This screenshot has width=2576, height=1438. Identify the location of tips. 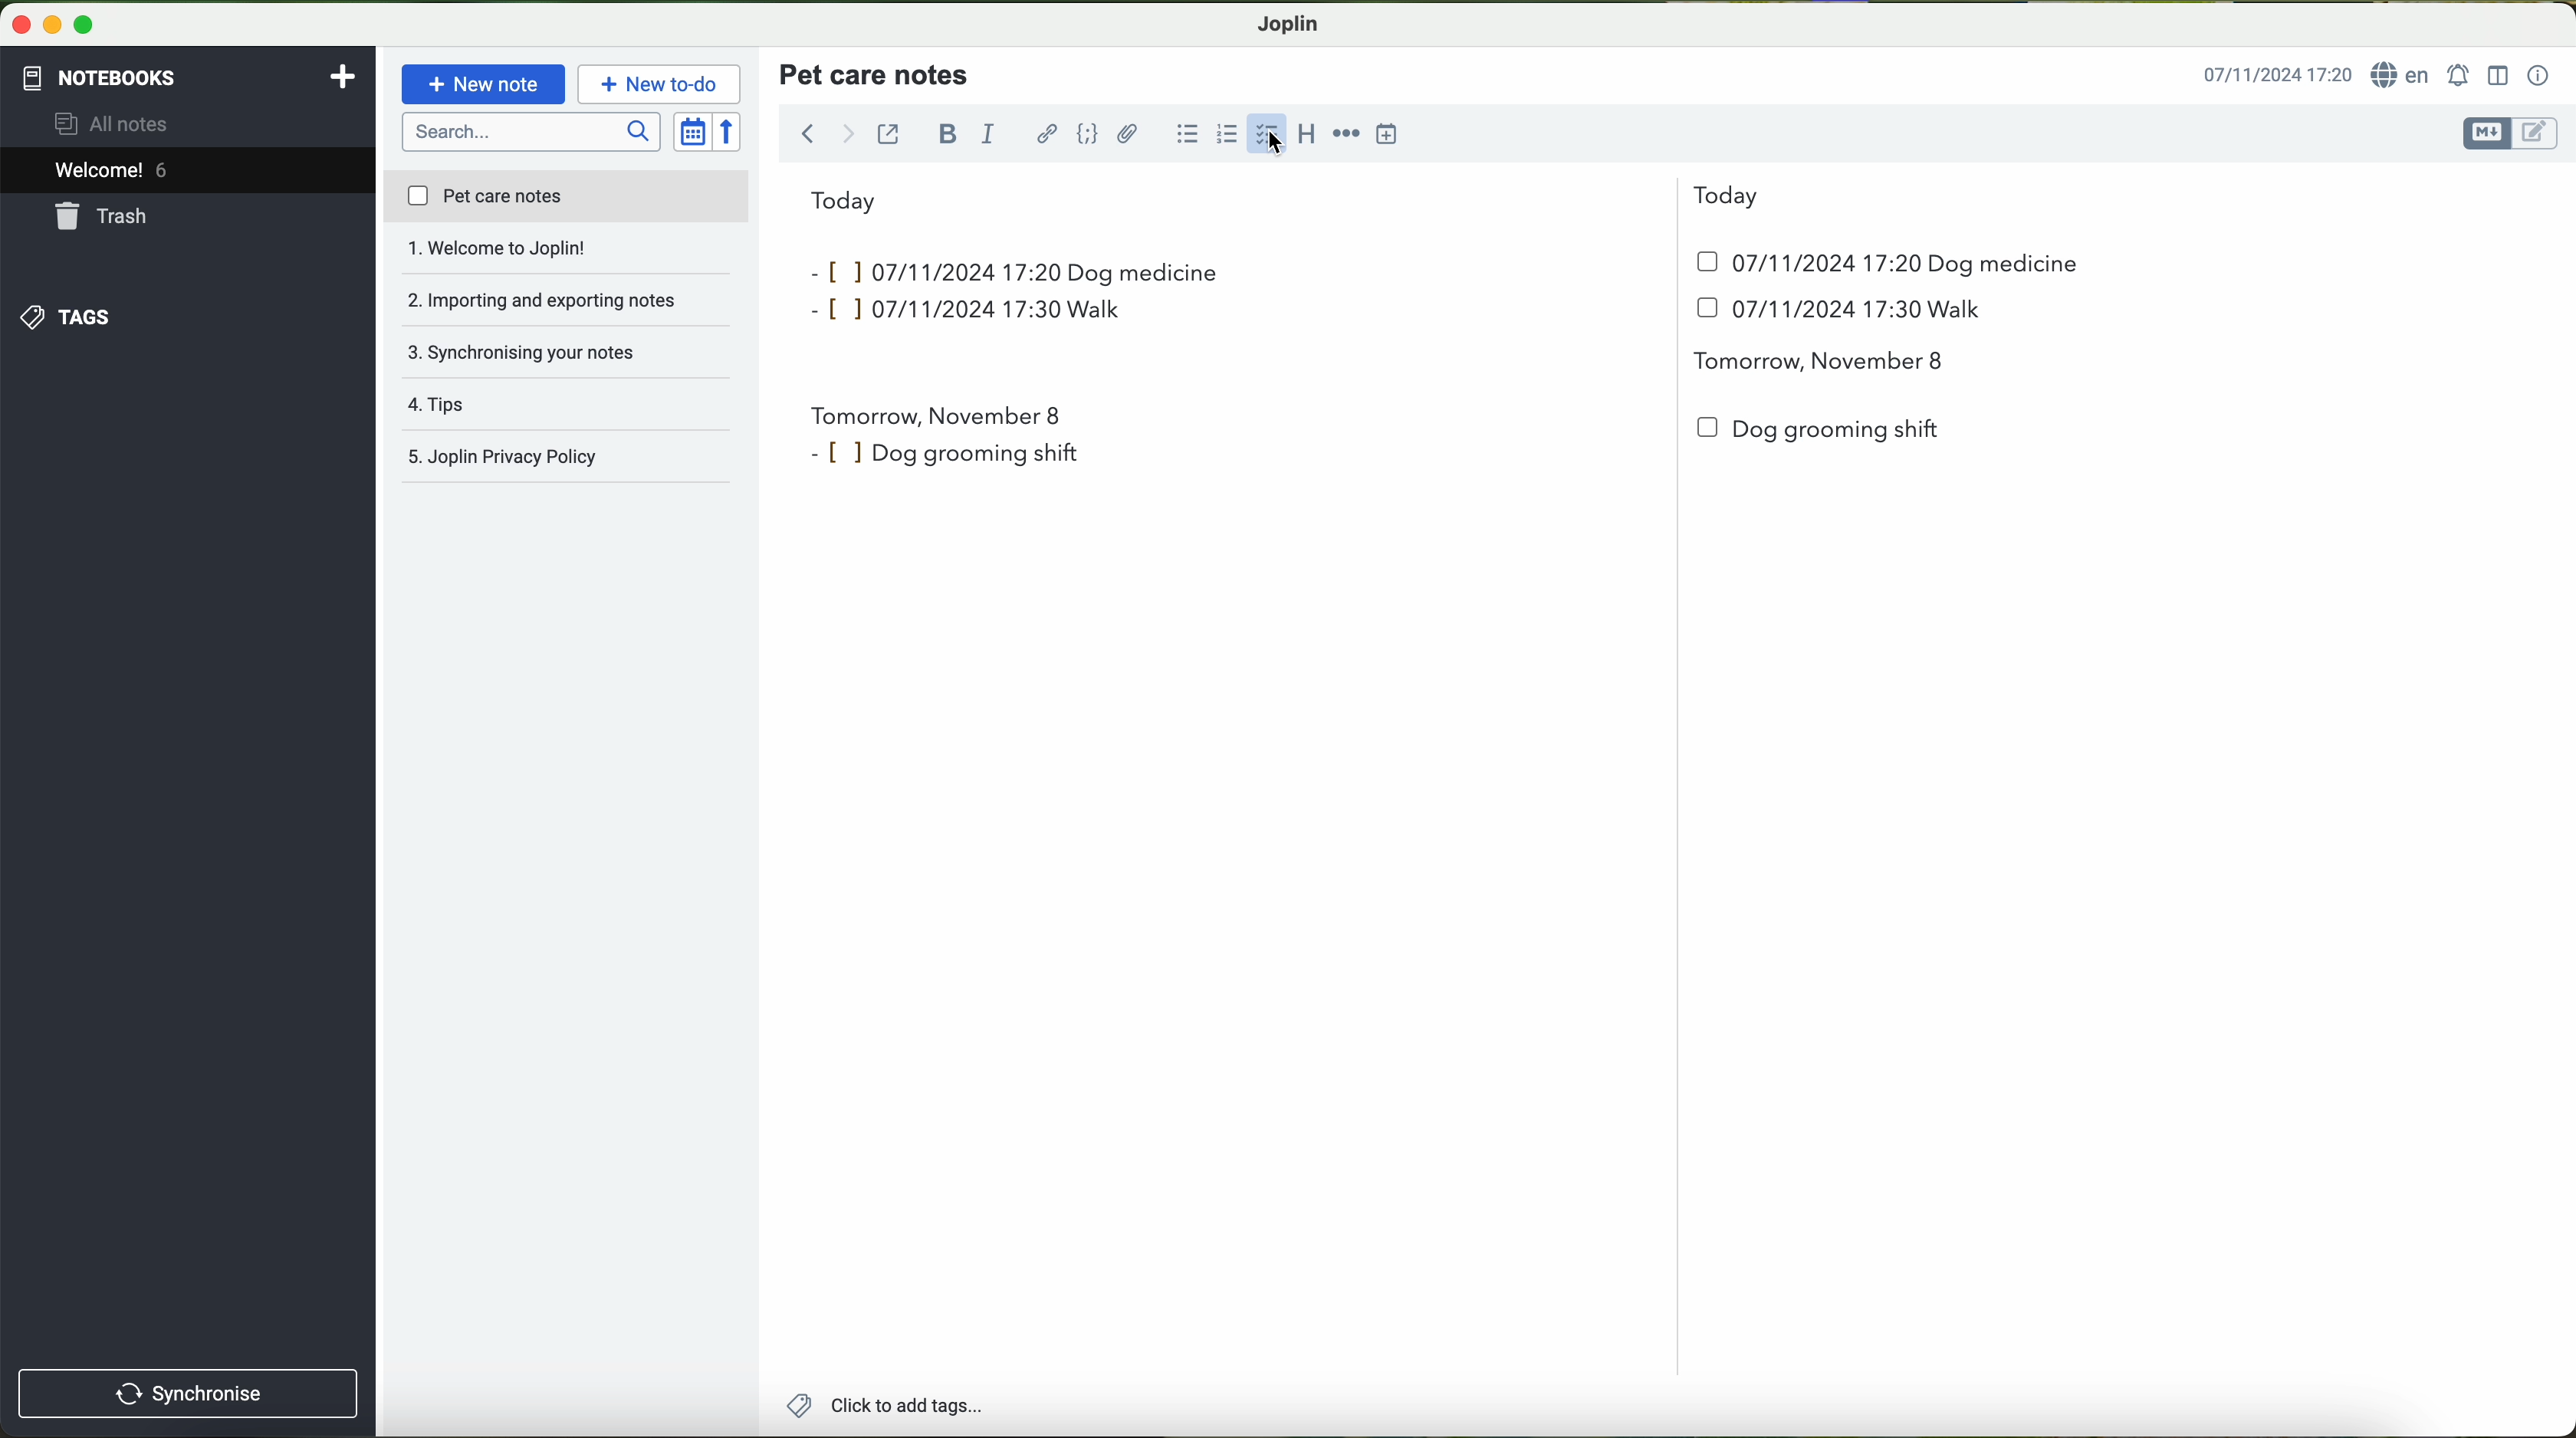
(567, 352).